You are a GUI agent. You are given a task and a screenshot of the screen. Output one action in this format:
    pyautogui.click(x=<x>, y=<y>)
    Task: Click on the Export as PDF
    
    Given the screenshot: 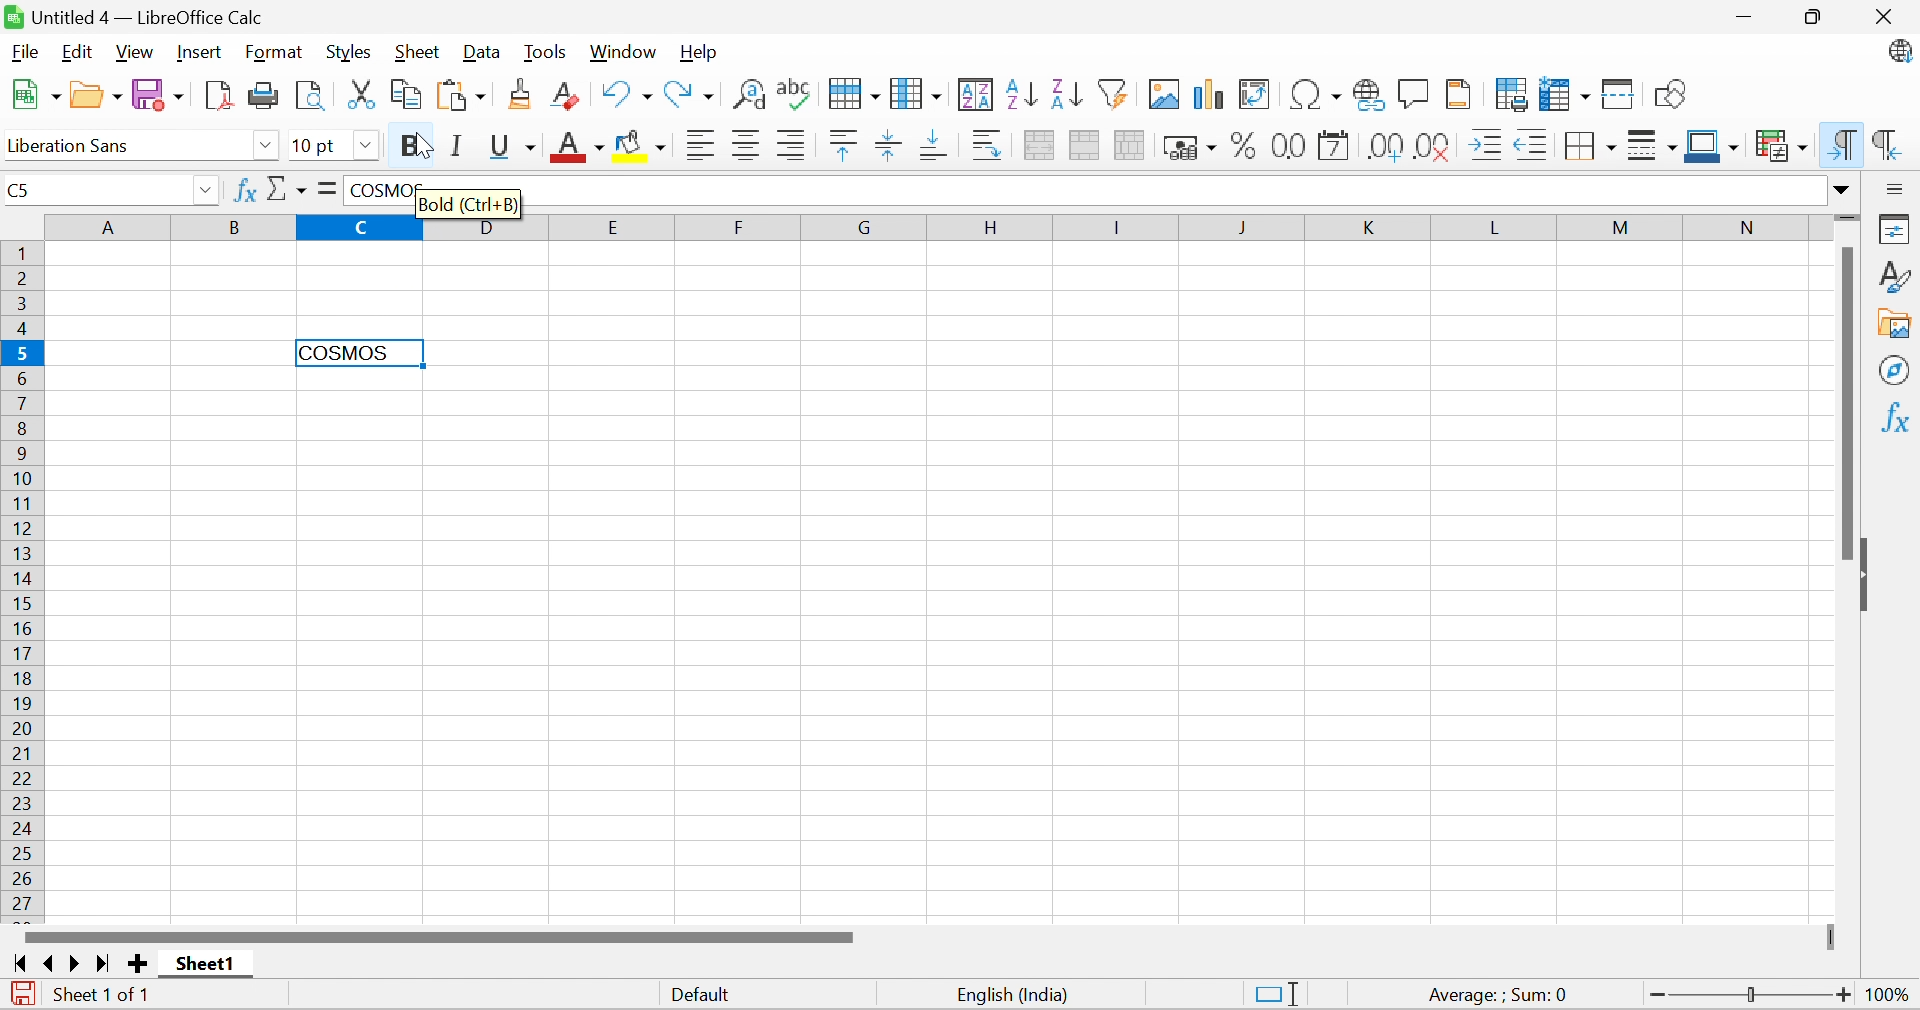 What is the action you would take?
    pyautogui.click(x=221, y=95)
    